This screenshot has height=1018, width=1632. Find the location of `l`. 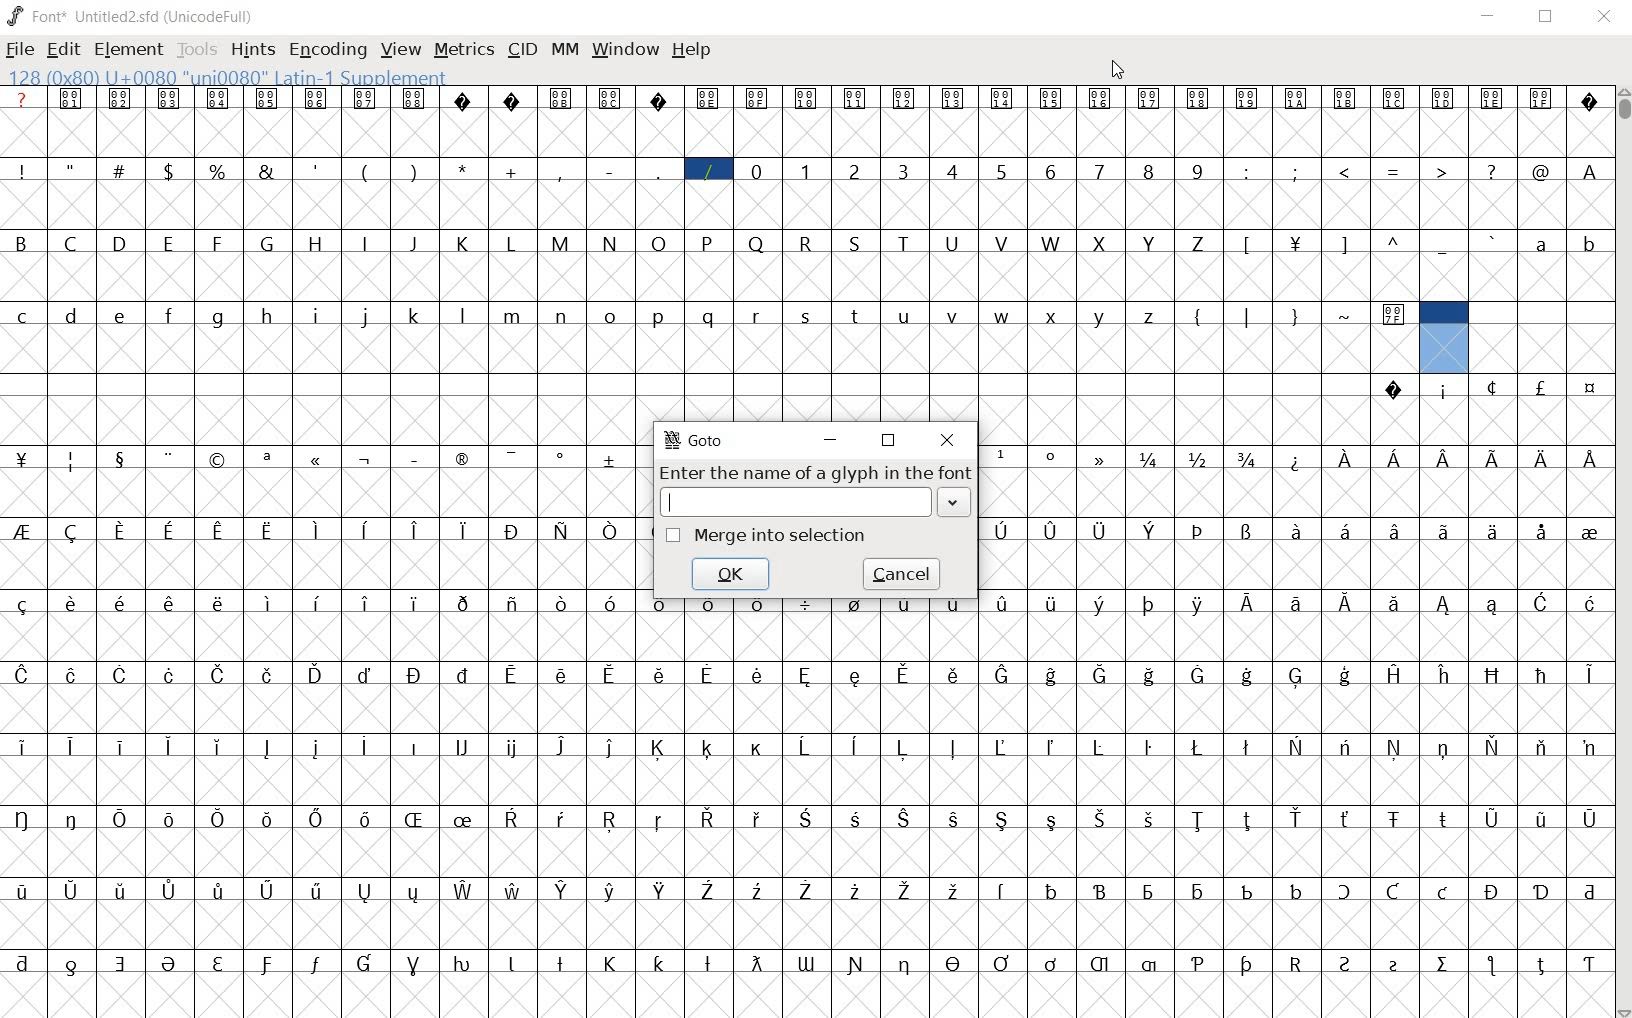

l is located at coordinates (466, 313).